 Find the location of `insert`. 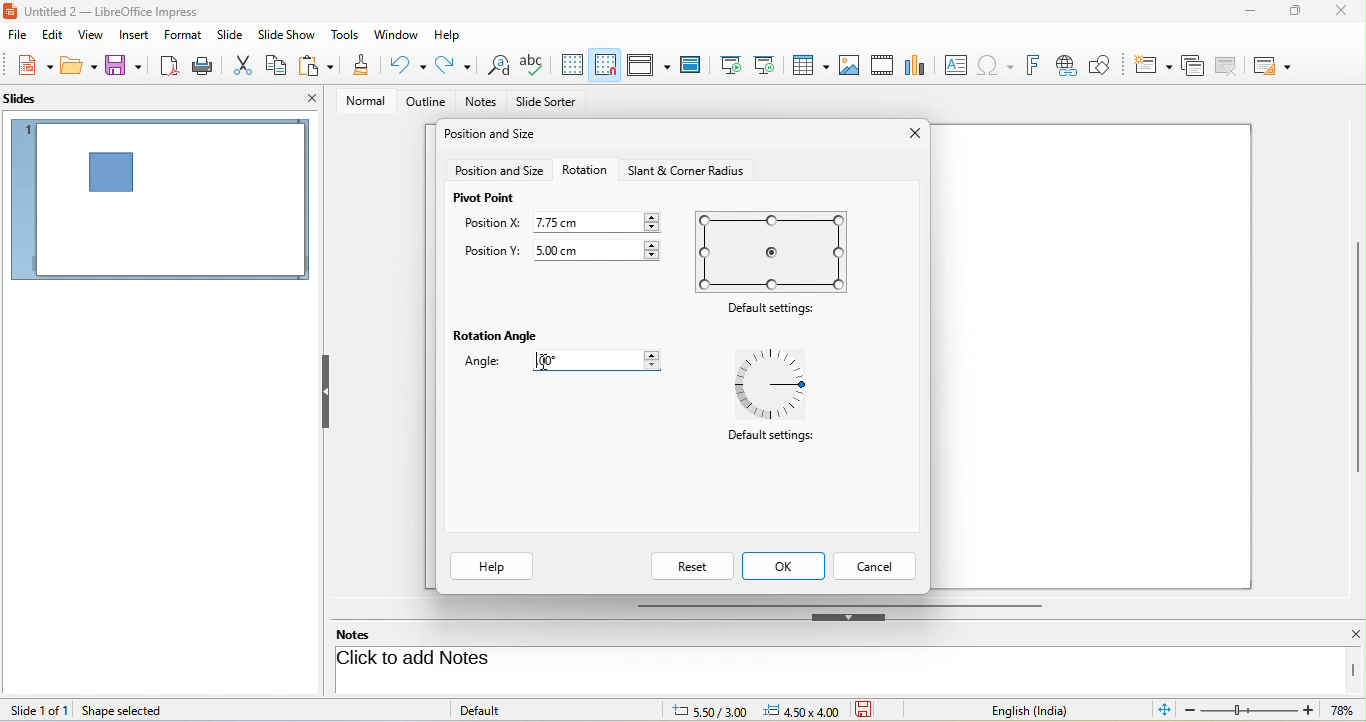

insert is located at coordinates (132, 35).